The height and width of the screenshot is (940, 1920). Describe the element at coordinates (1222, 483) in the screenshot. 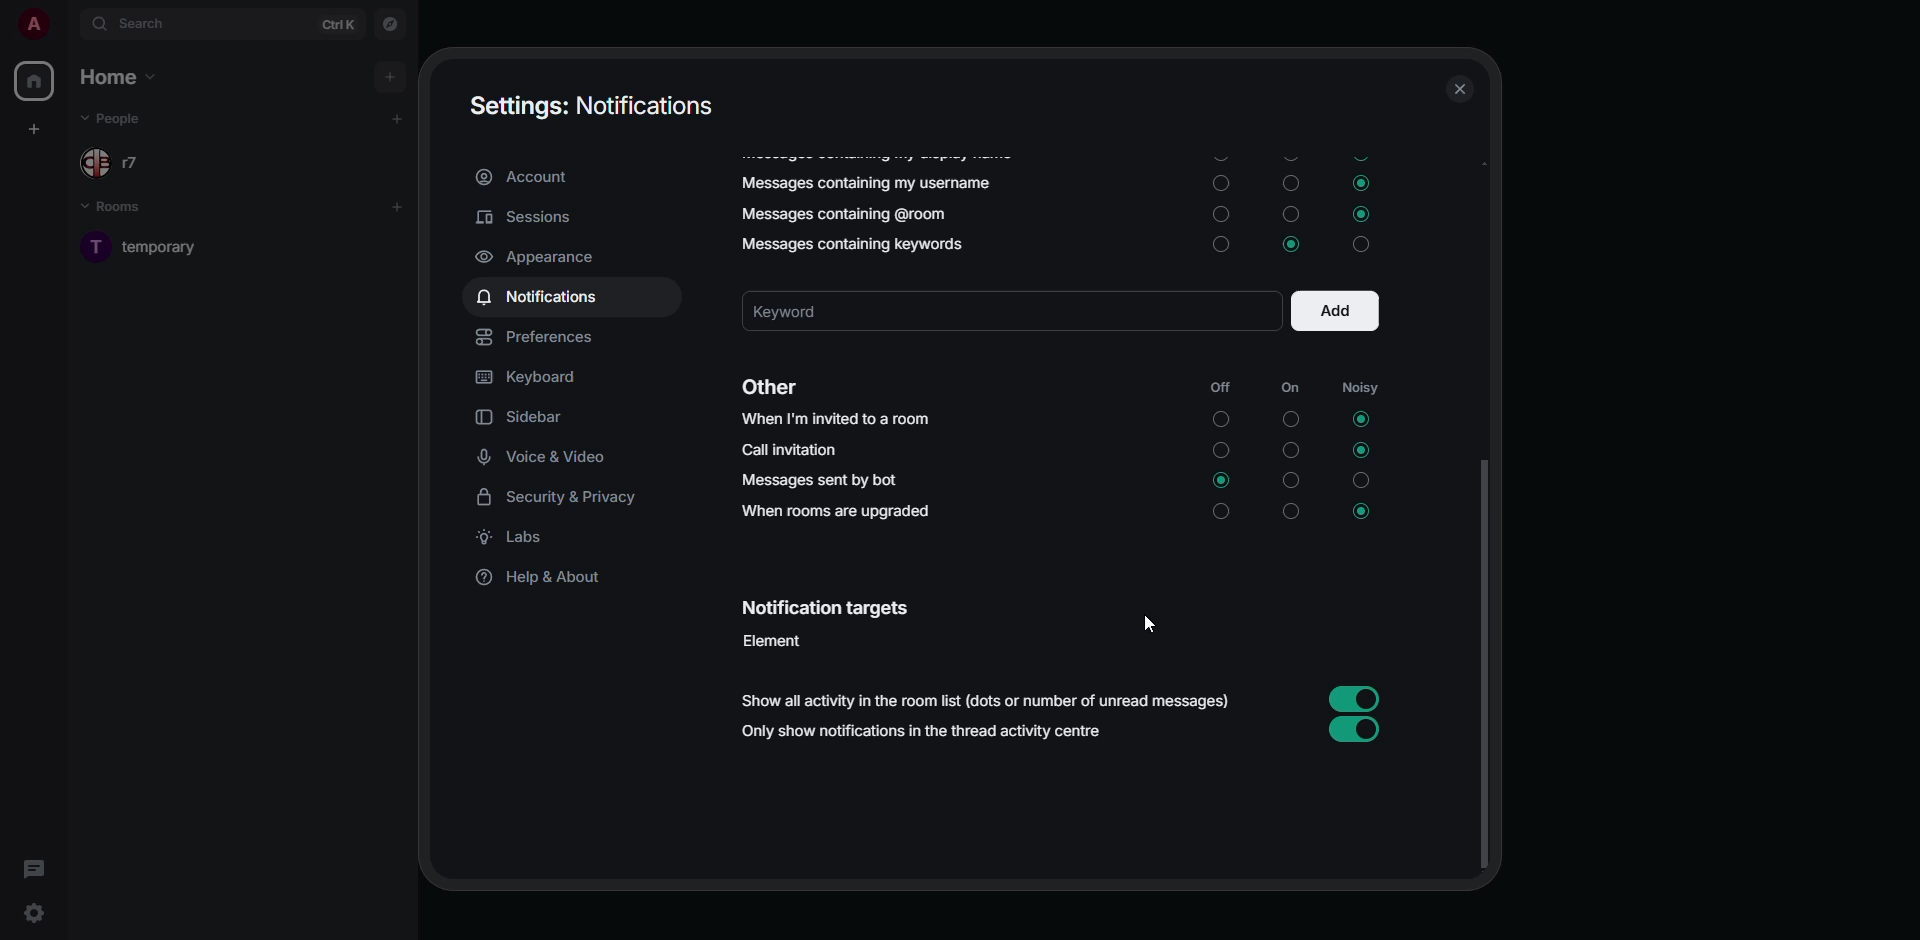

I see `selected` at that location.